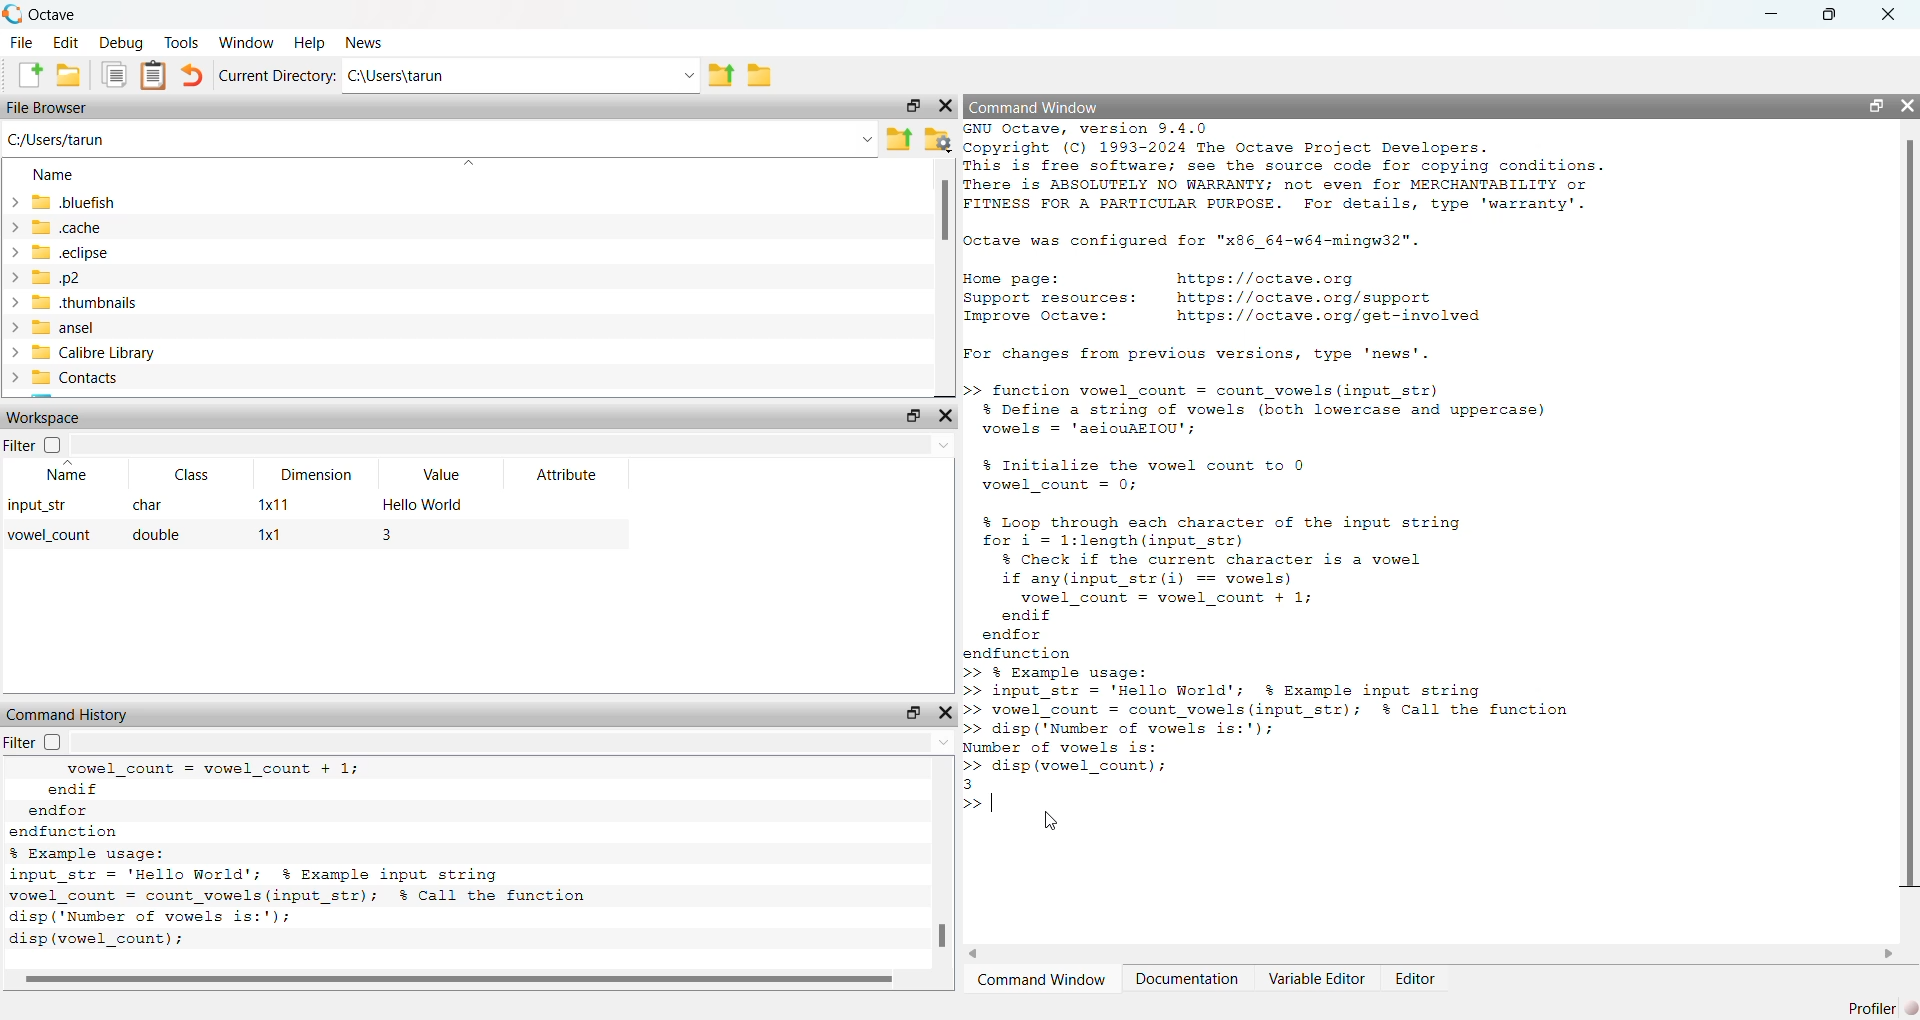 The width and height of the screenshot is (1920, 1020). I want to click on cursor, so click(1052, 824).